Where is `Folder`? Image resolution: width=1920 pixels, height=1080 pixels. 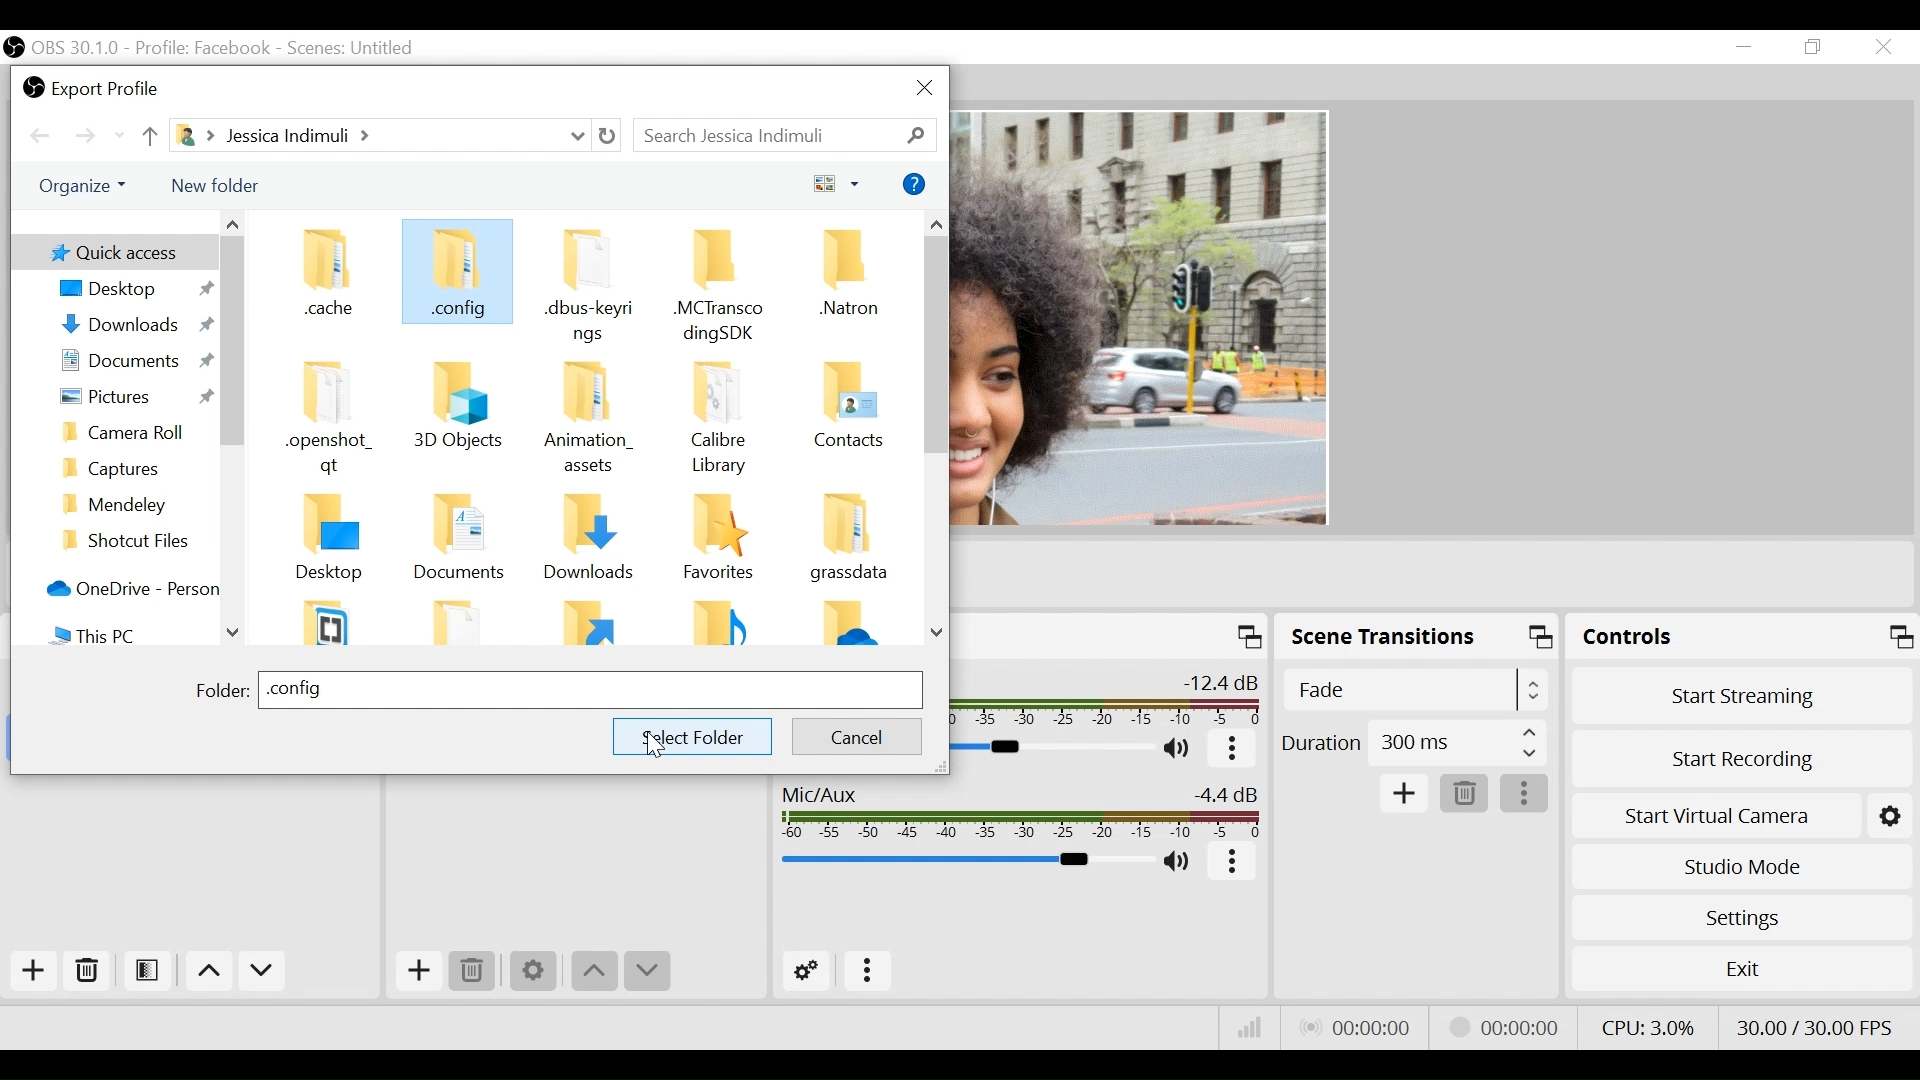 Folder is located at coordinates (592, 623).